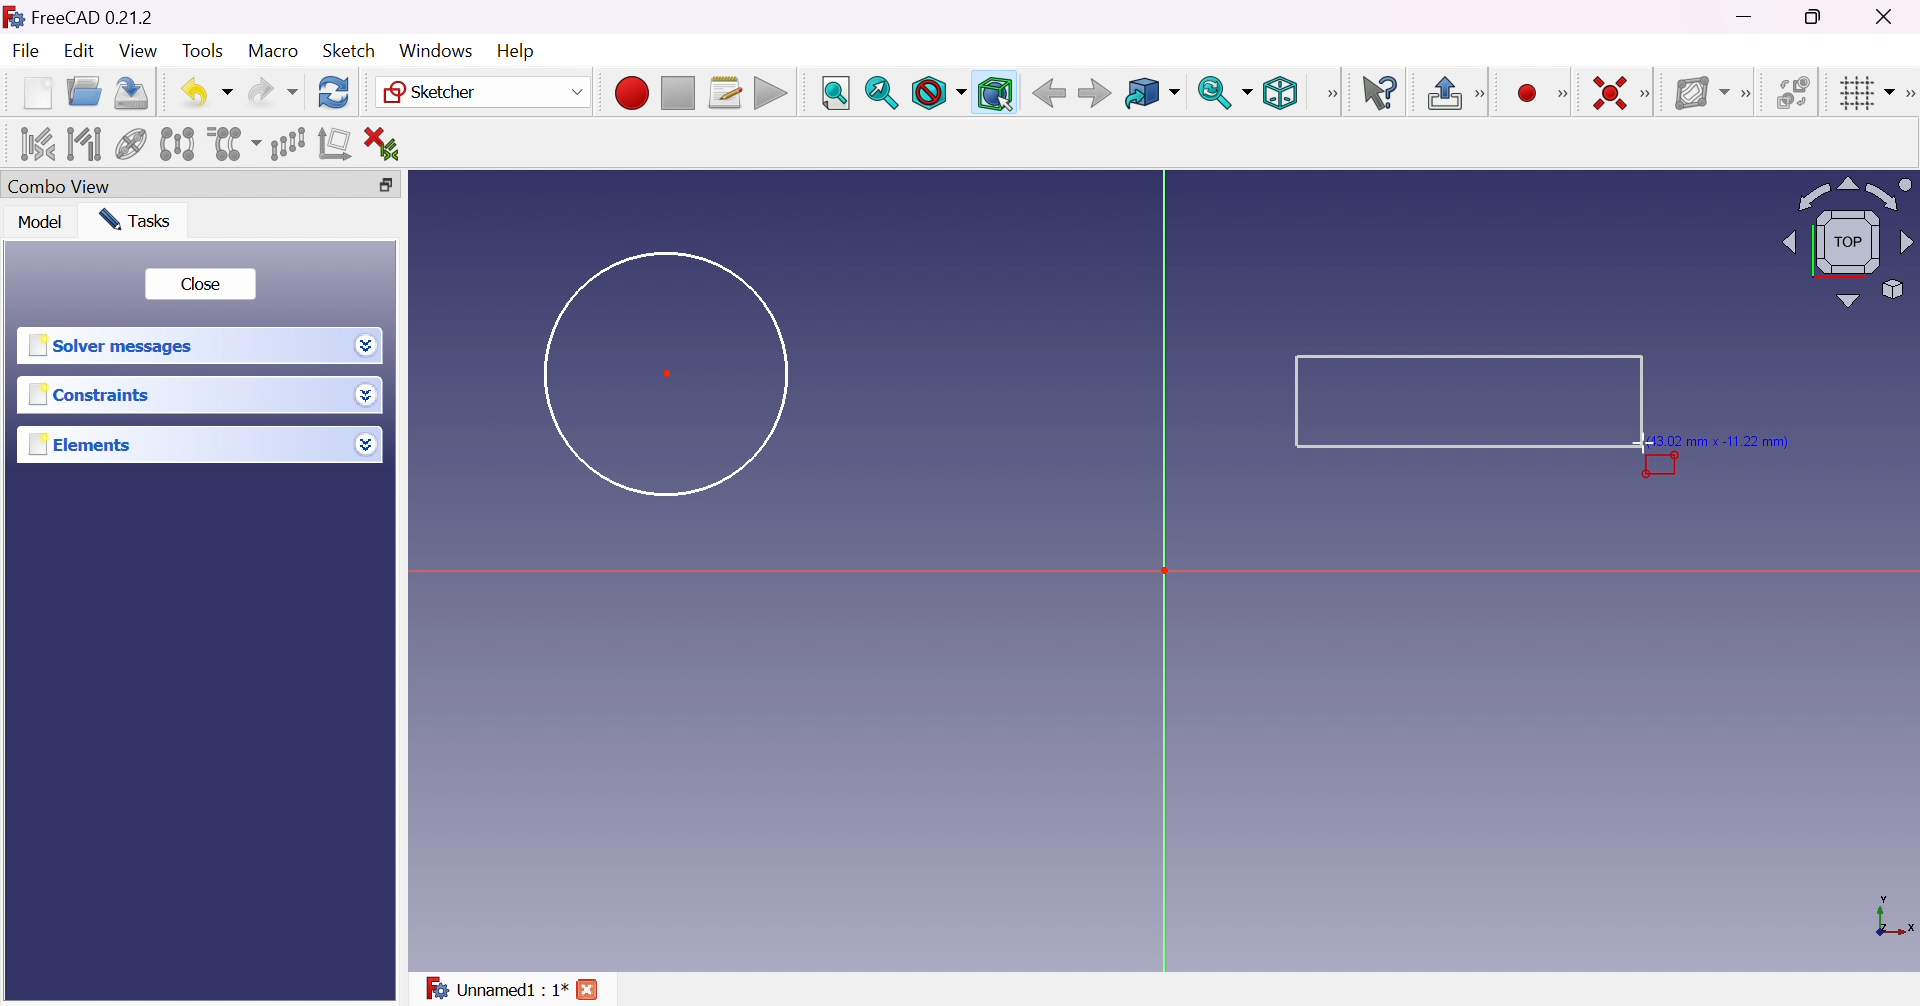 The height and width of the screenshot is (1006, 1920). I want to click on Close, so click(199, 284).